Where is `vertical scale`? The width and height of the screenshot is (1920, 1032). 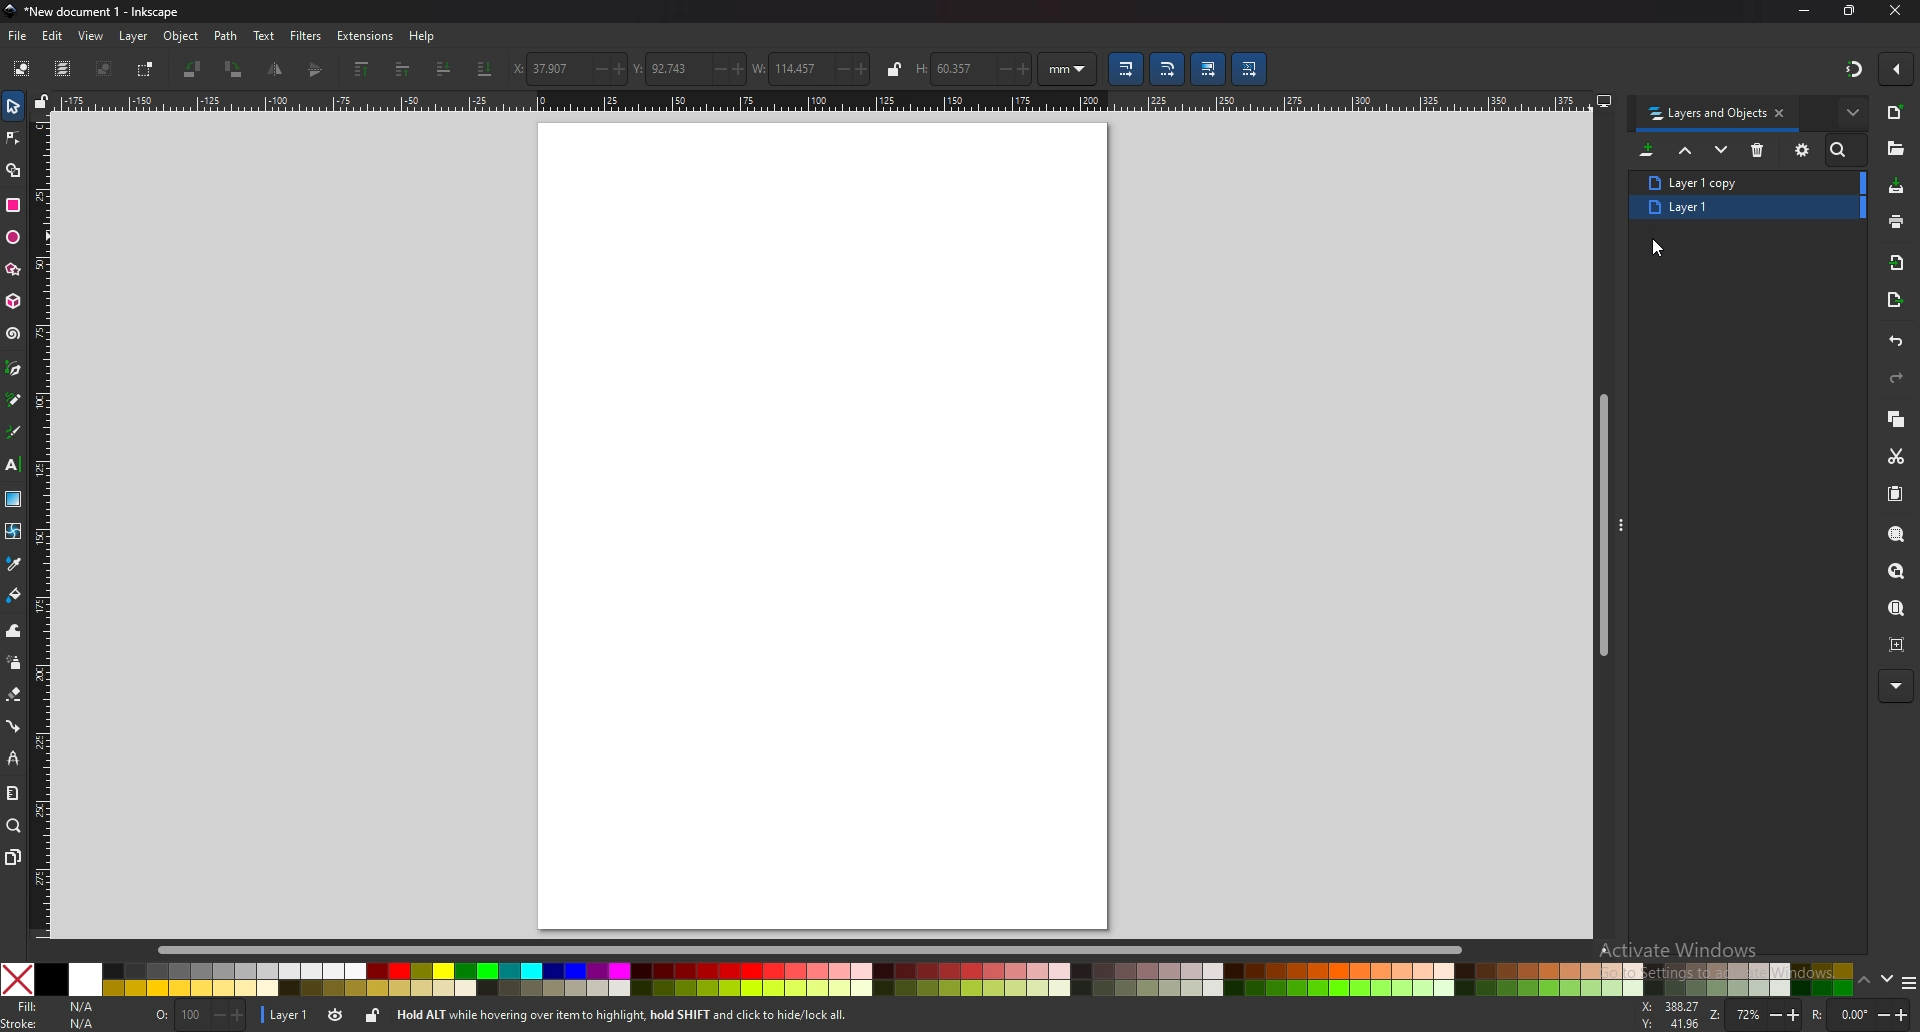 vertical scale is located at coordinates (42, 521).